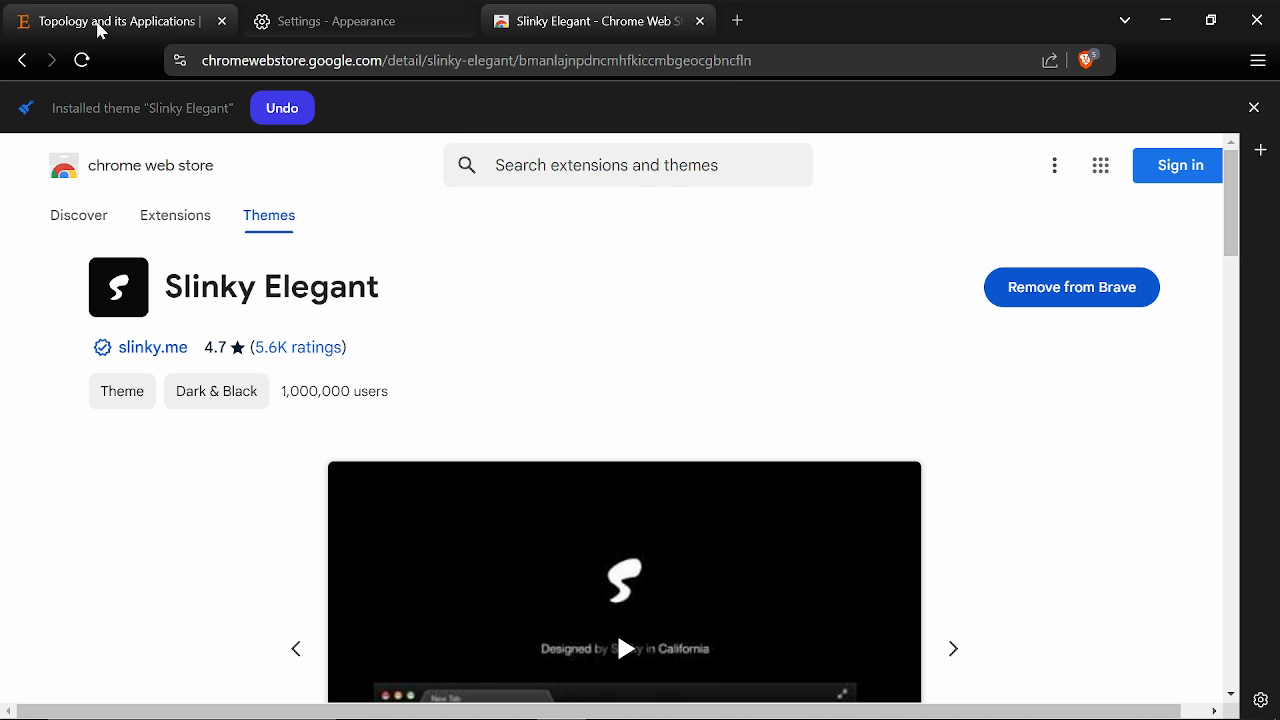 This screenshot has height=720, width=1280. What do you see at coordinates (346, 390) in the screenshot?
I see `Users` at bounding box center [346, 390].